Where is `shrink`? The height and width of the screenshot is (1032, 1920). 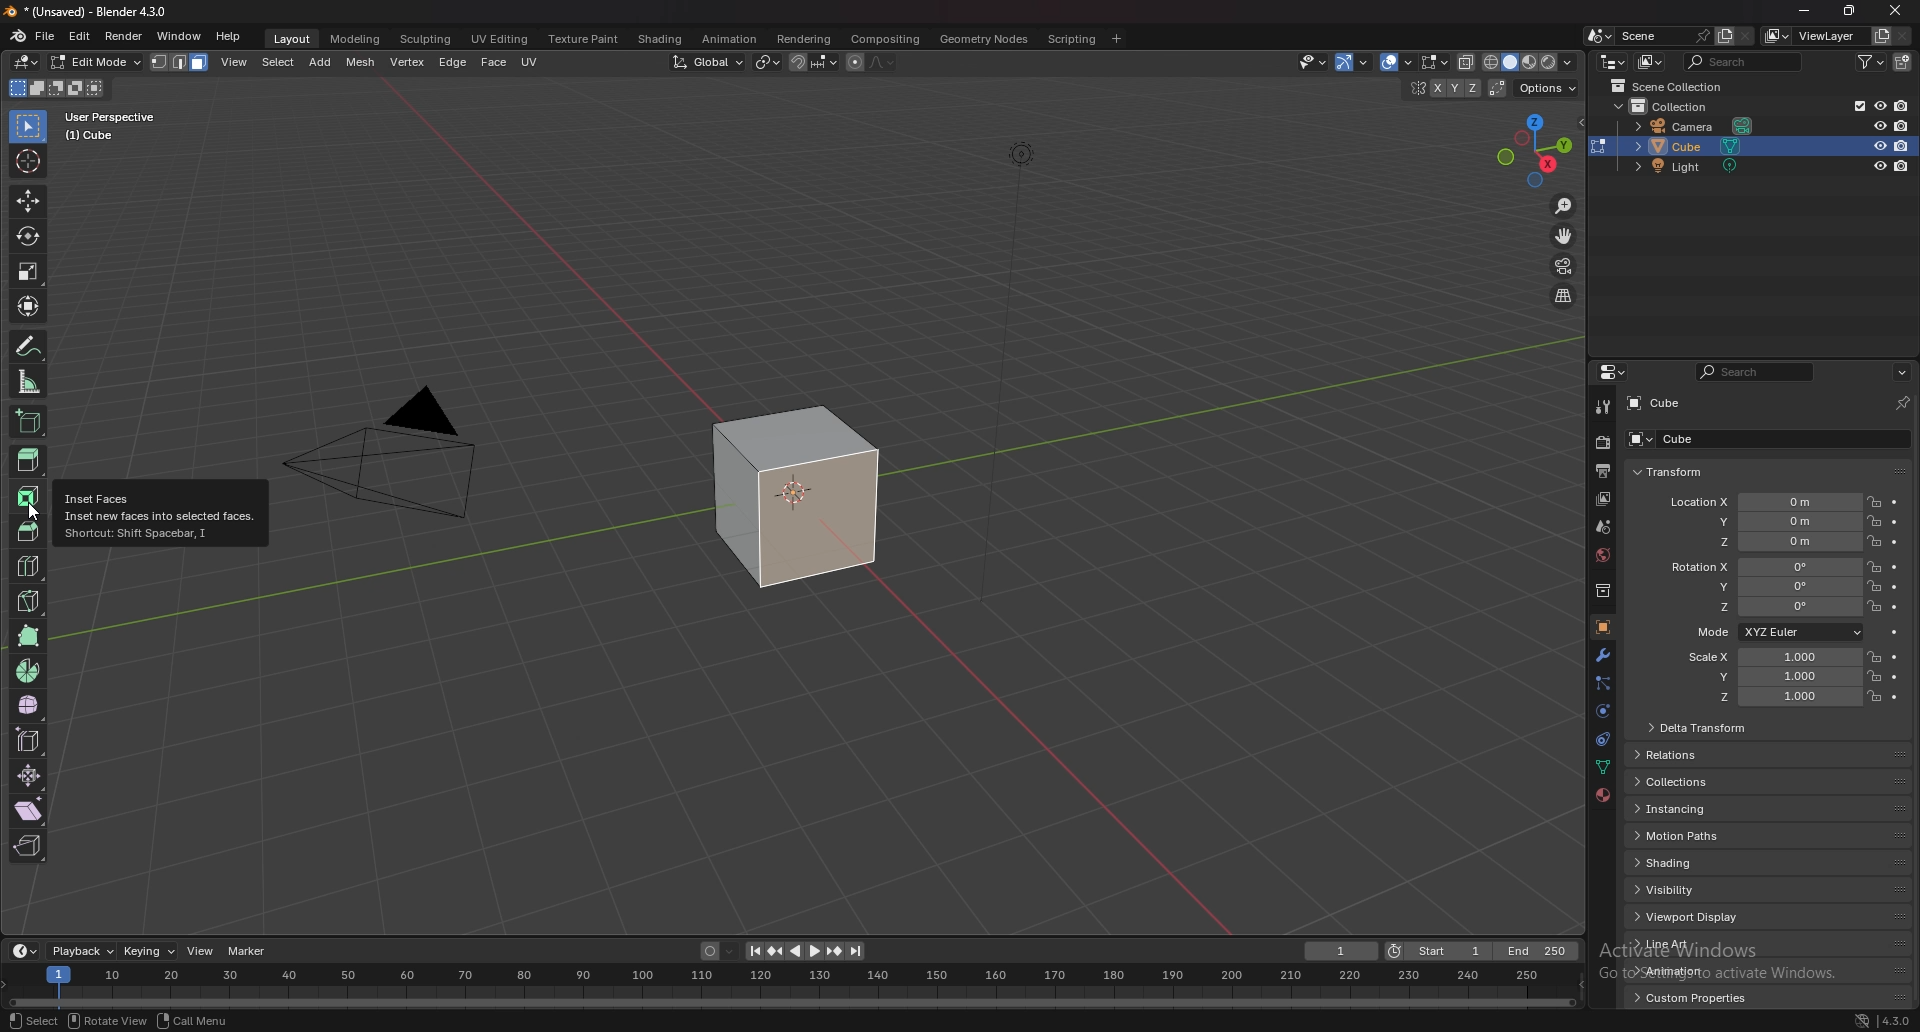 shrink is located at coordinates (30, 775).